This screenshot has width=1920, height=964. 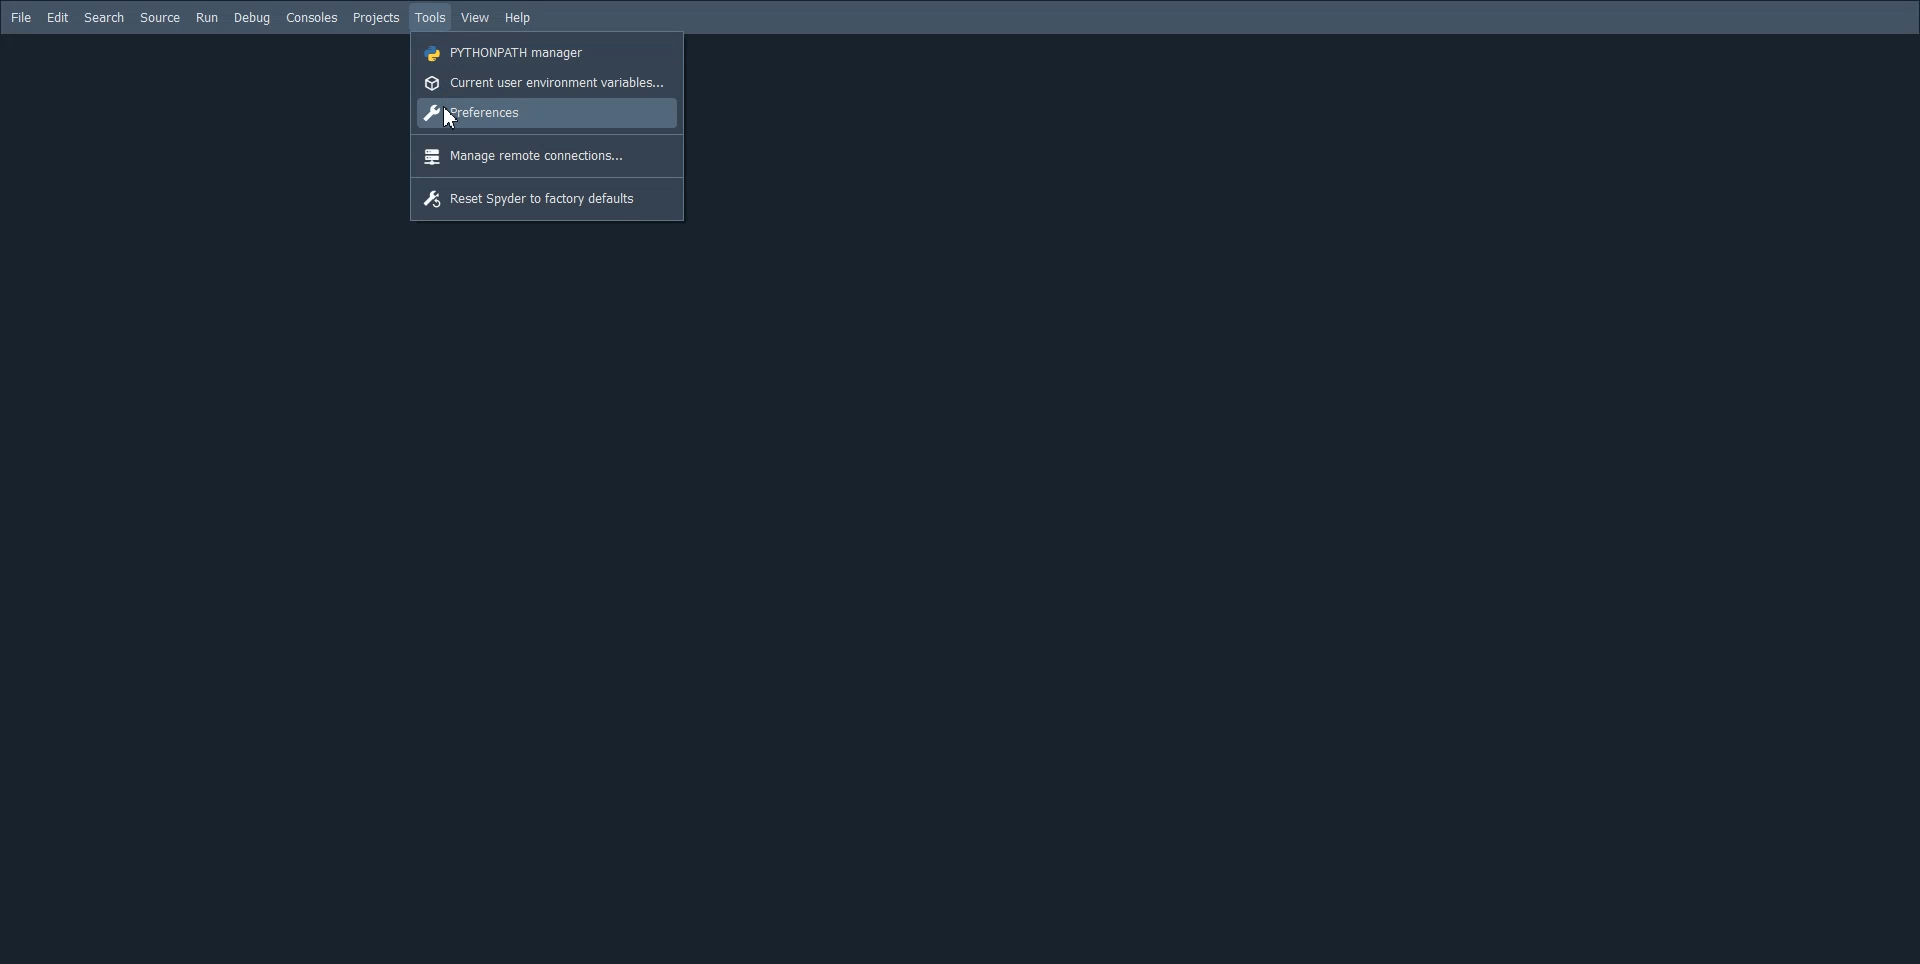 What do you see at coordinates (519, 18) in the screenshot?
I see `Help` at bounding box center [519, 18].